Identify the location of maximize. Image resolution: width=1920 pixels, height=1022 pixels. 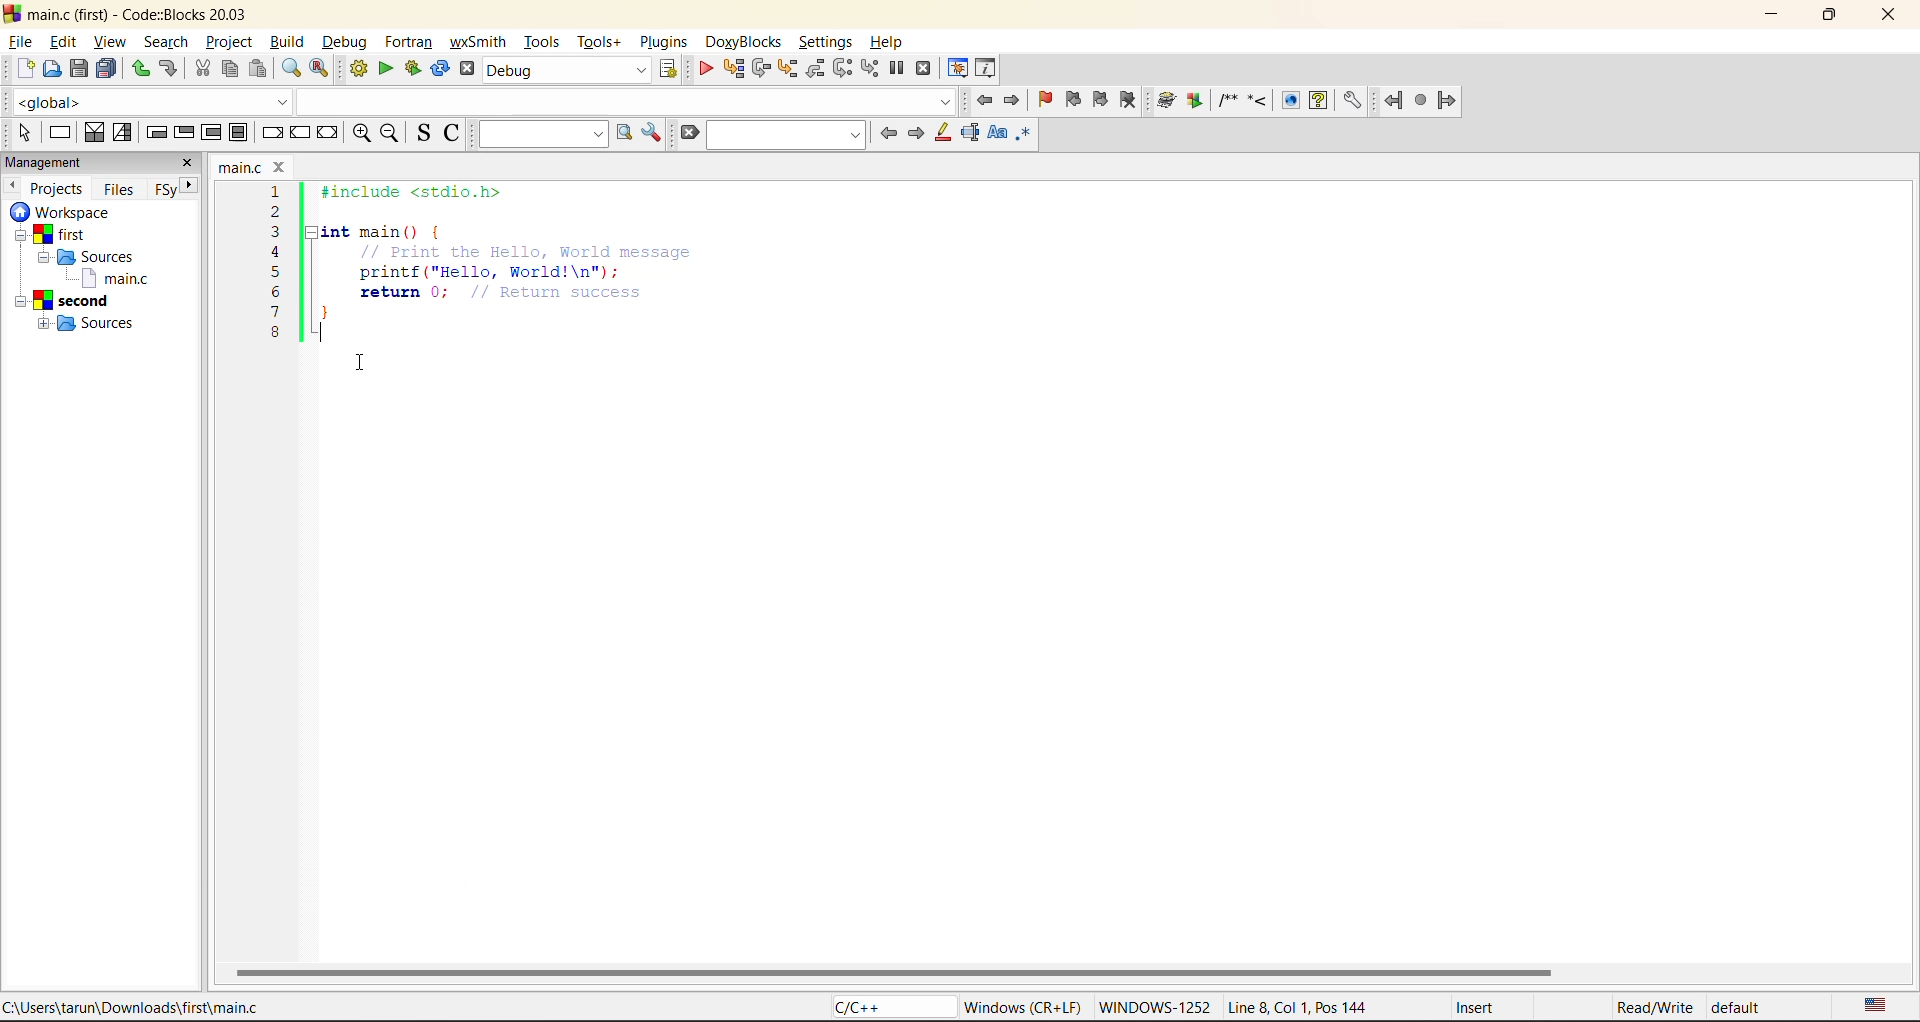
(1830, 14).